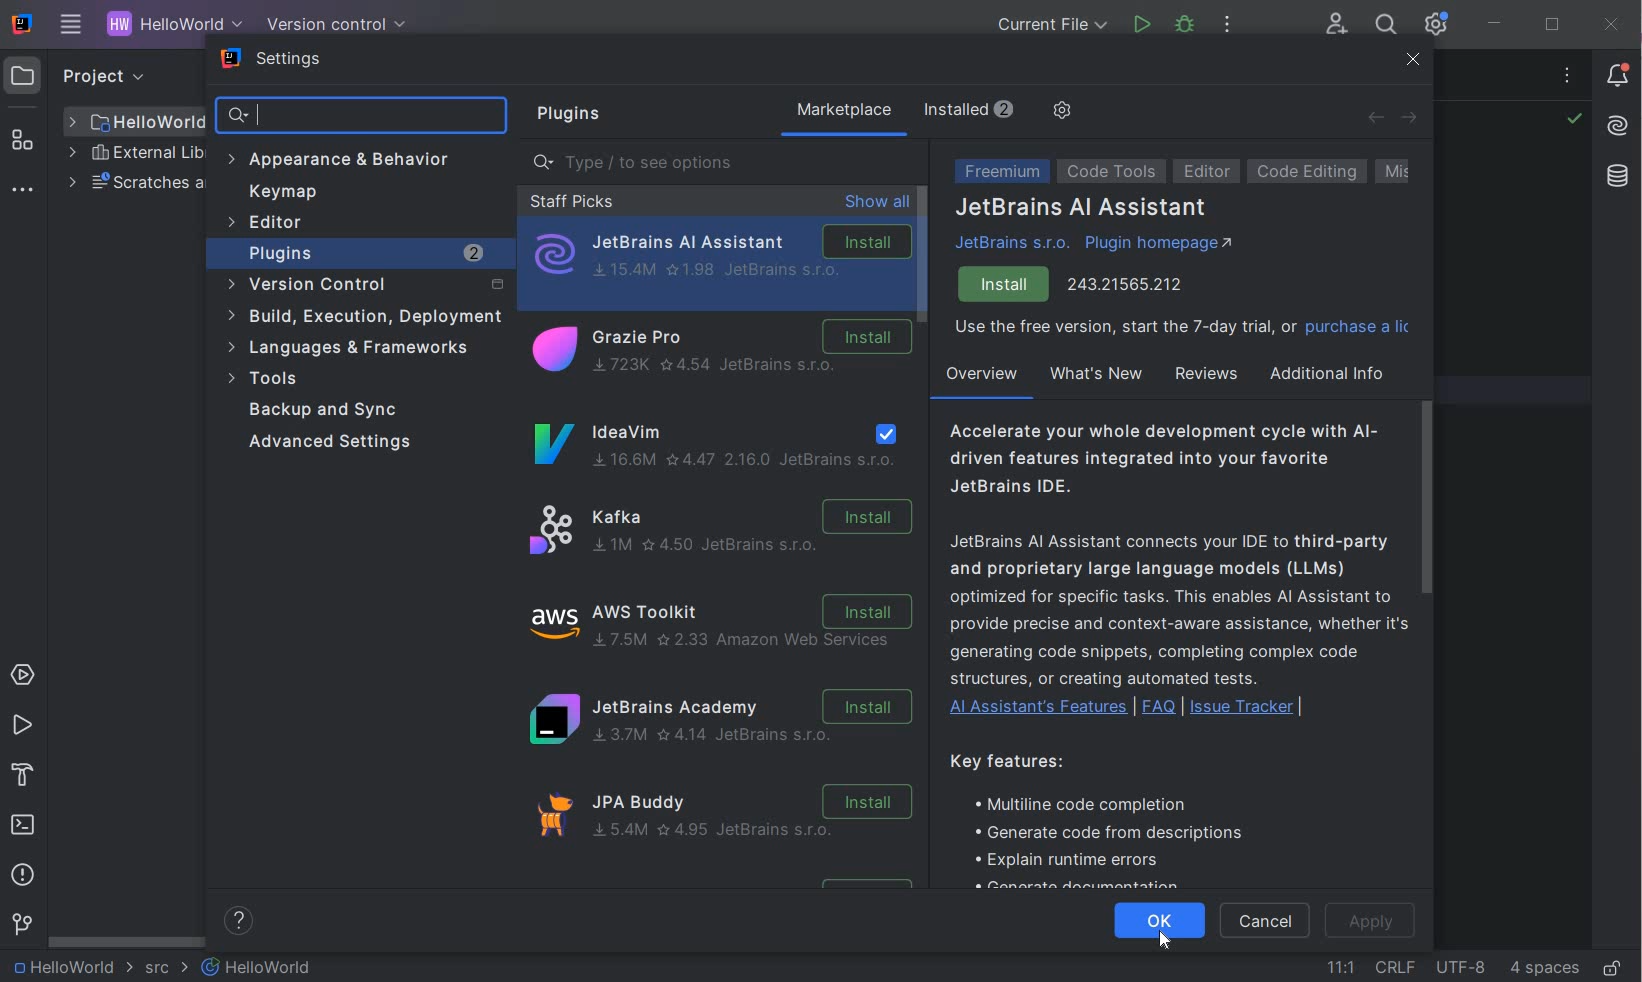  Describe the element at coordinates (1385, 27) in the screenshot. I see `SEARCH EVERYWHERE` at that location.